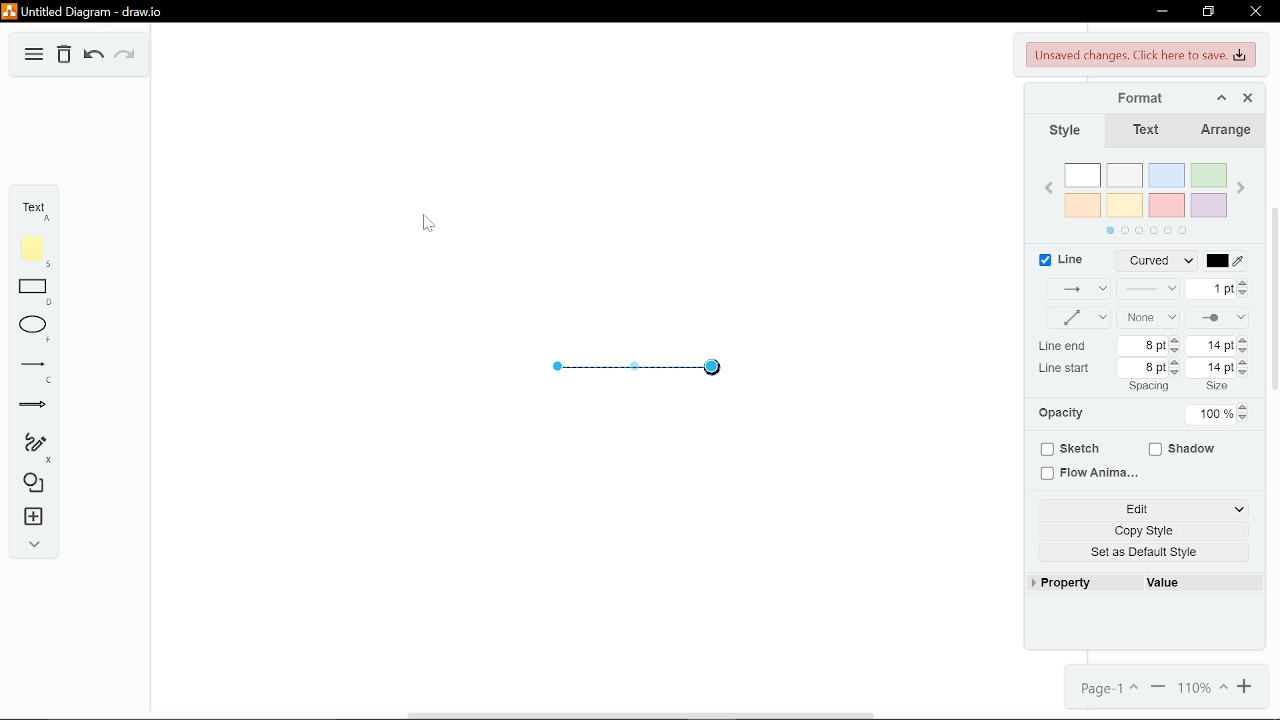 The height and width of the screenshot is (720, 1280). I want to click on Zoom in, so click(1244, 688).